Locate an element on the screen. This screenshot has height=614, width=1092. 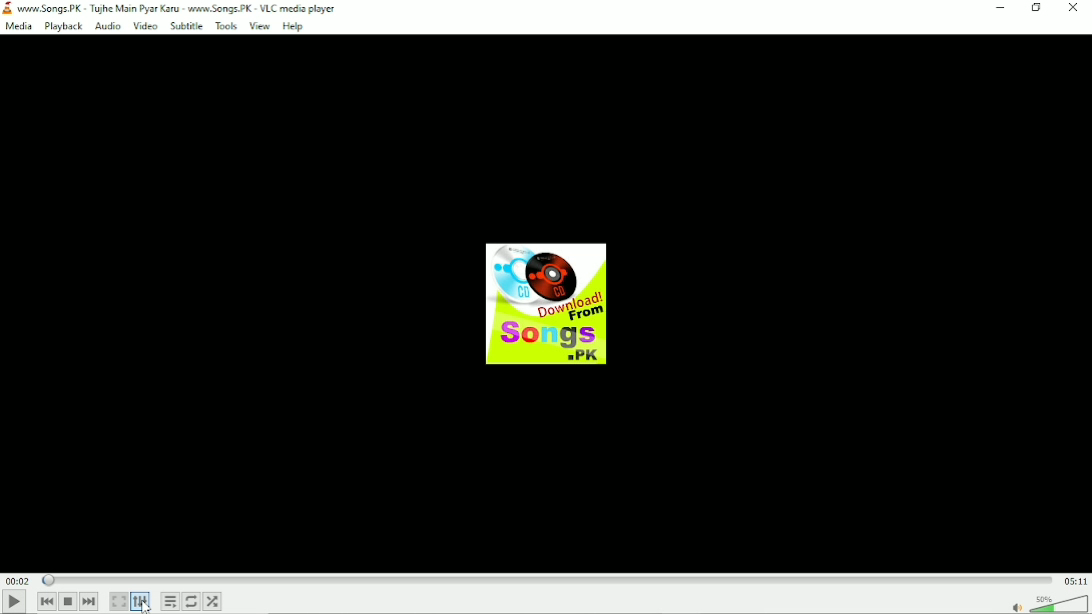
Playback is located at coordinates (64, 27).